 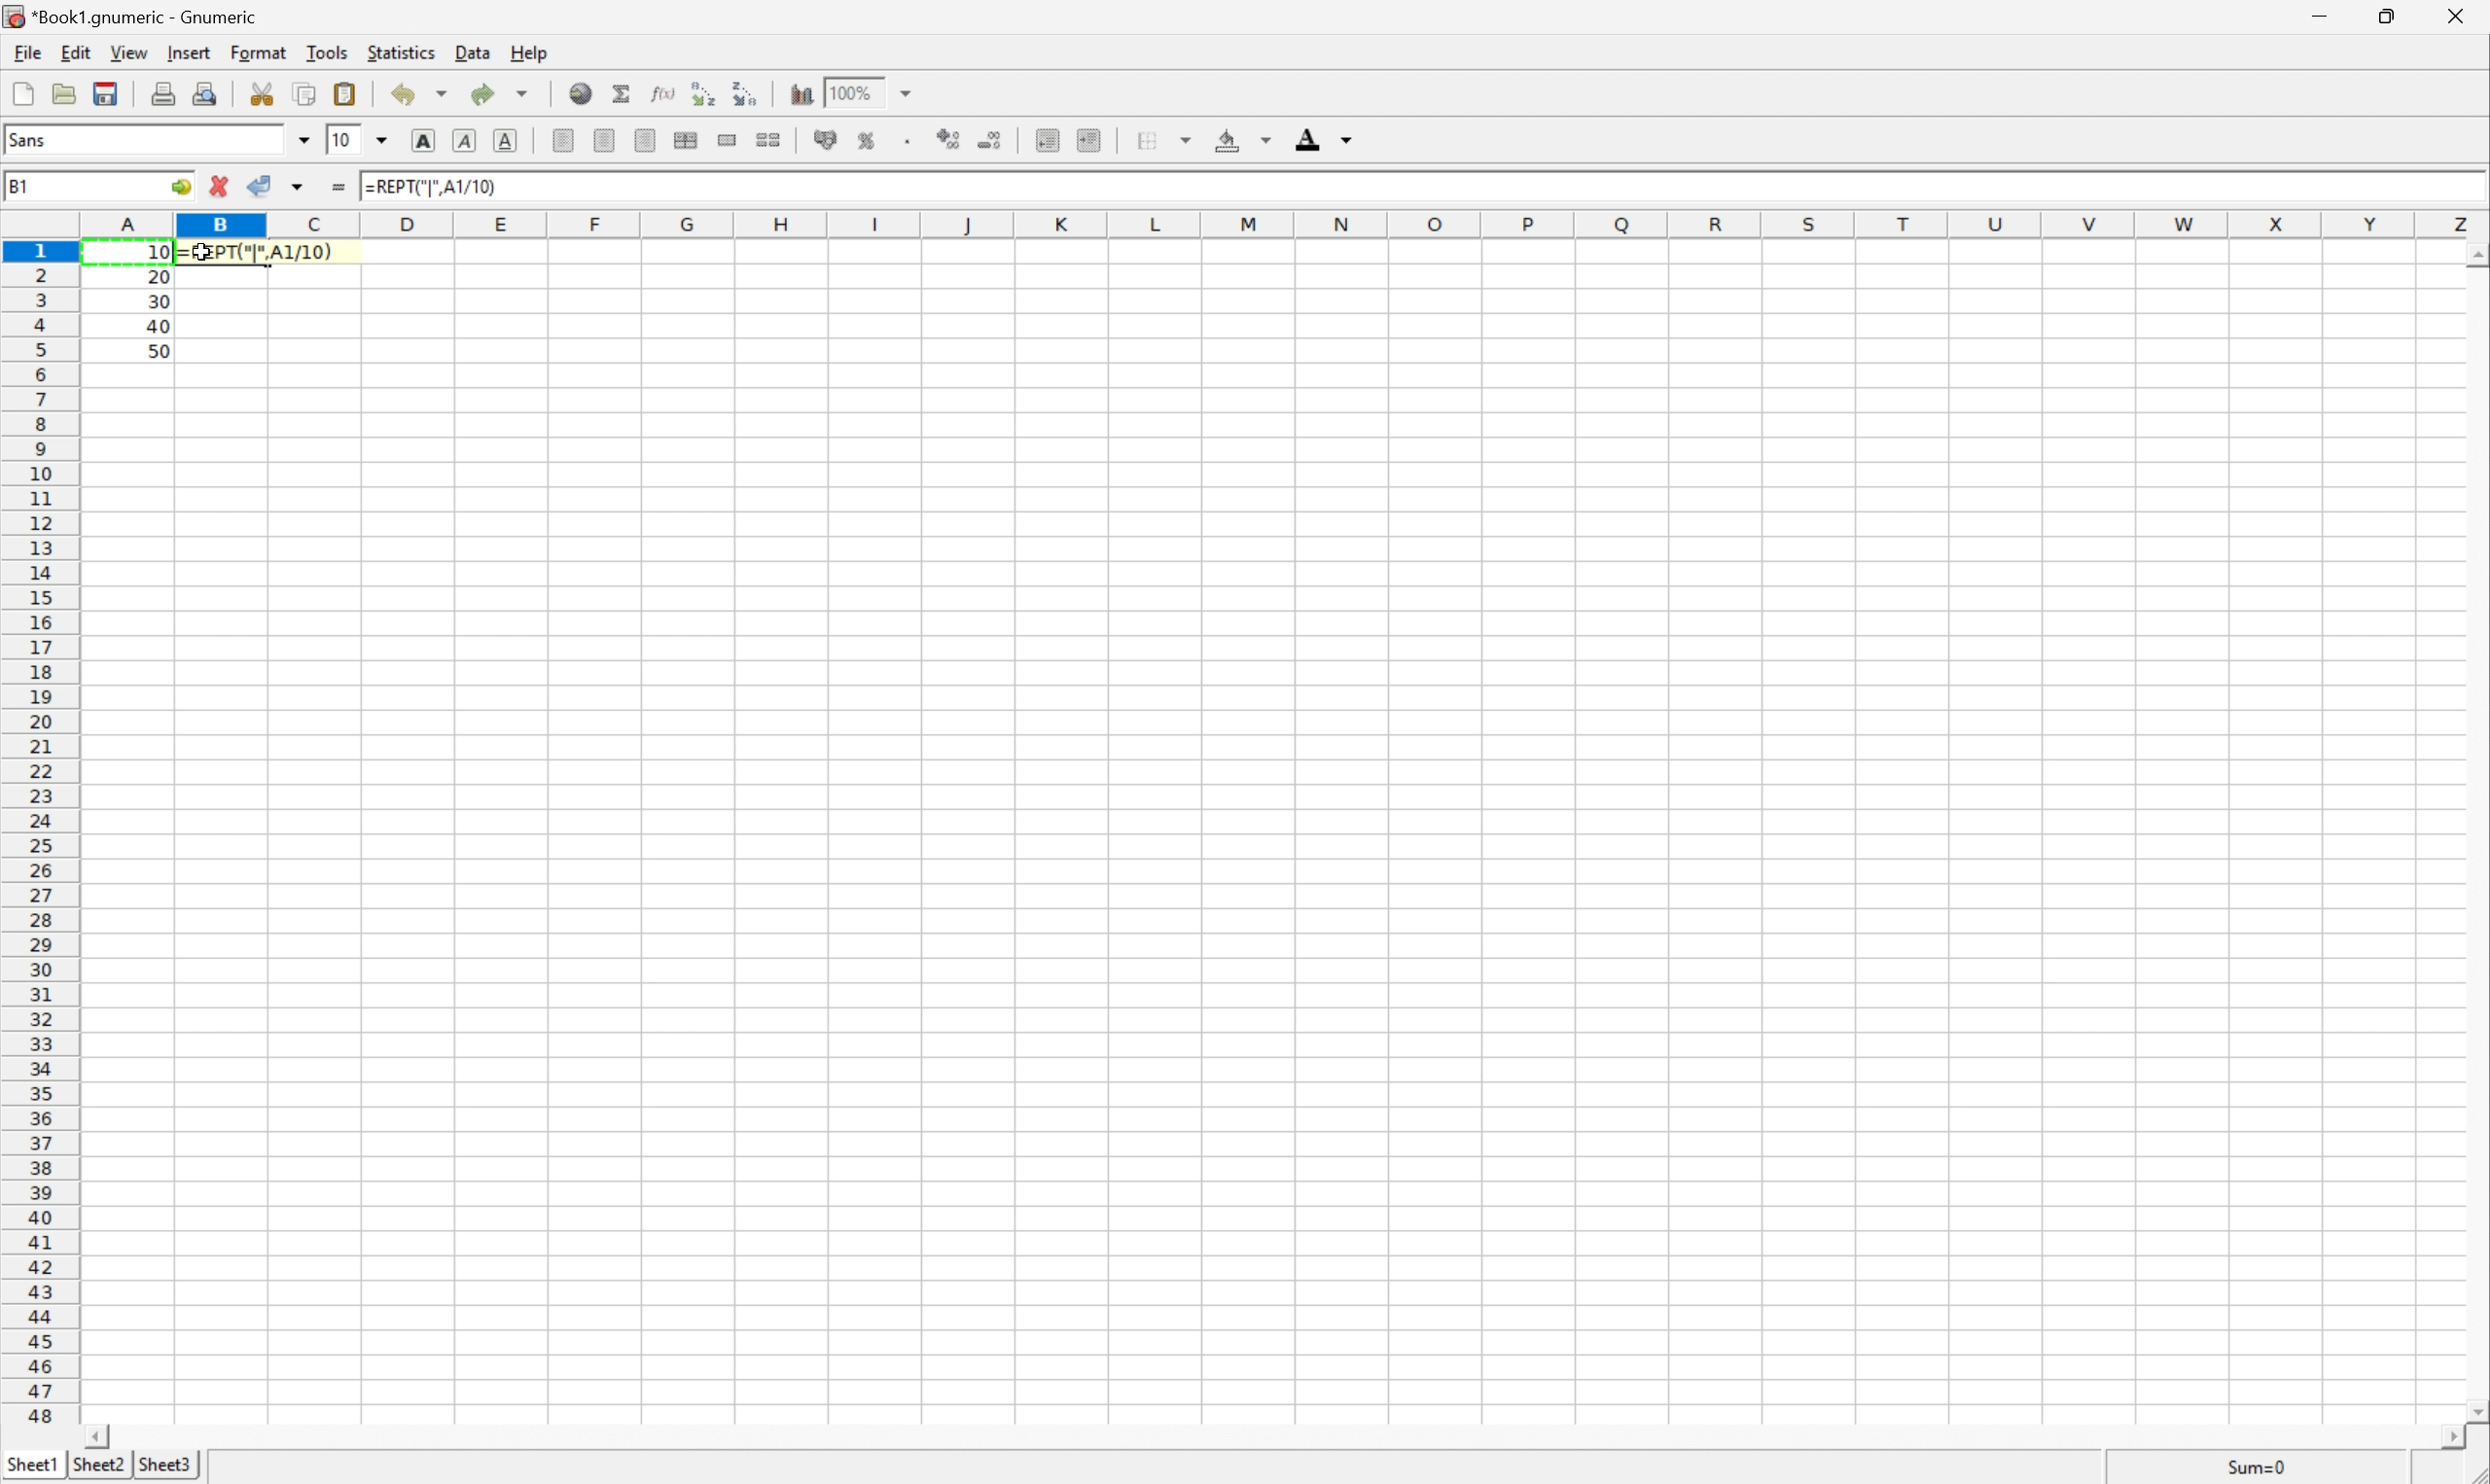 What do you see at coordinates (704, 92) in the screenshot?
I see `Sort the selected region in ascending order based on the first column selected` at bounding box center [704, 92].